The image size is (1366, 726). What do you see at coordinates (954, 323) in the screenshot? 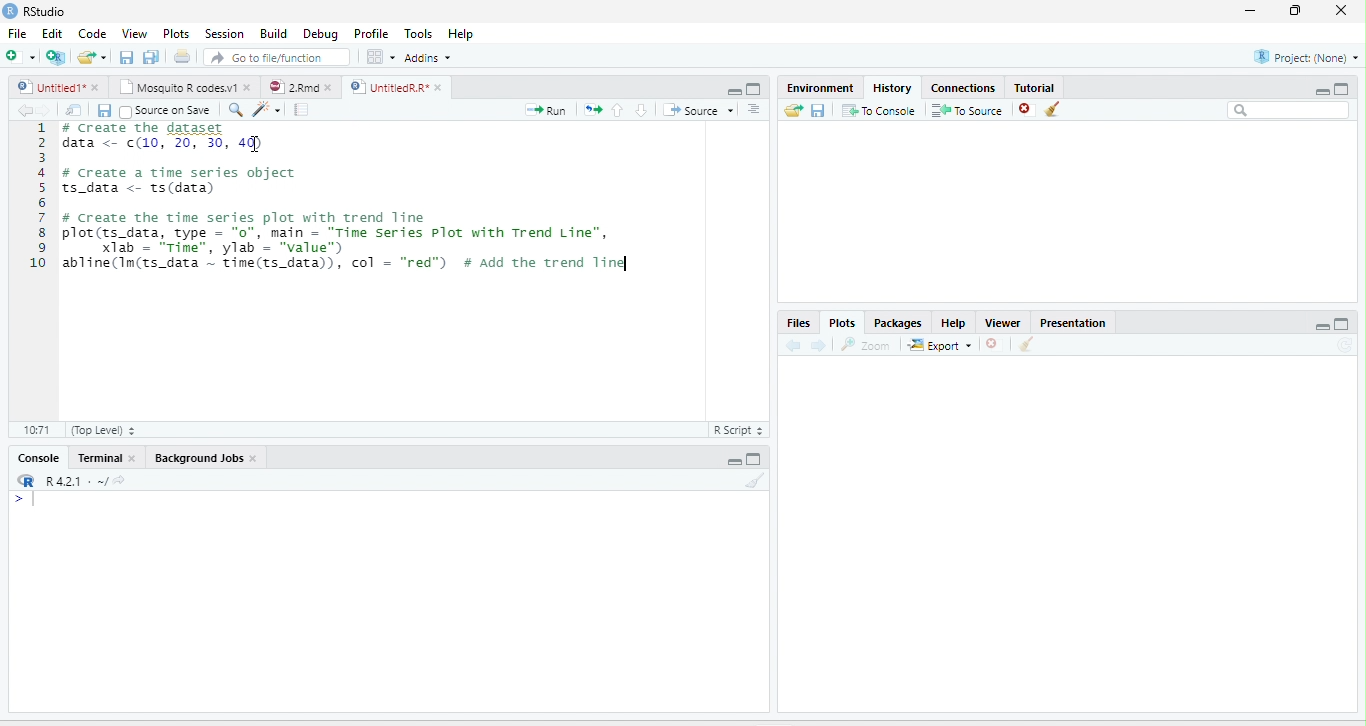
I see `Help` at bounding box center [954, 323].